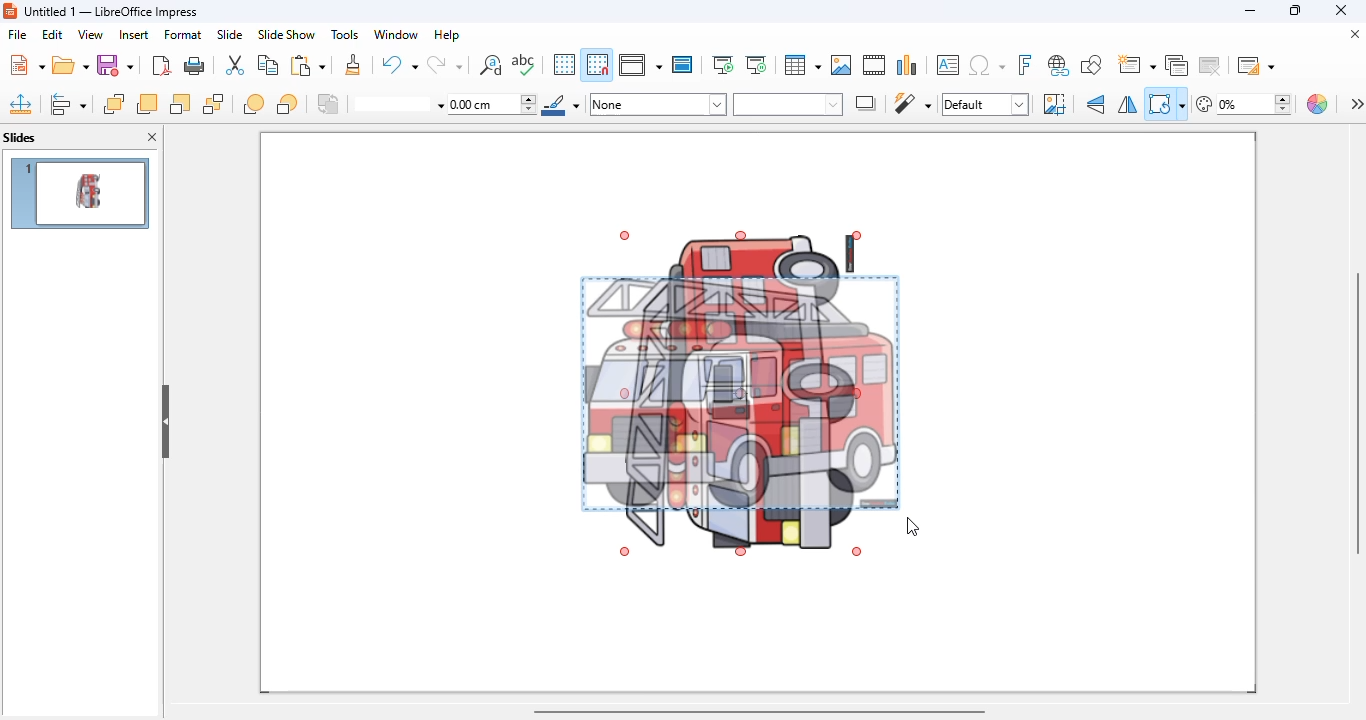 Image resolution: width=1366 pixels, height=720 pixels. Describe the element at coordinates (71, 66) in the screenshot. I see `open` at that location.